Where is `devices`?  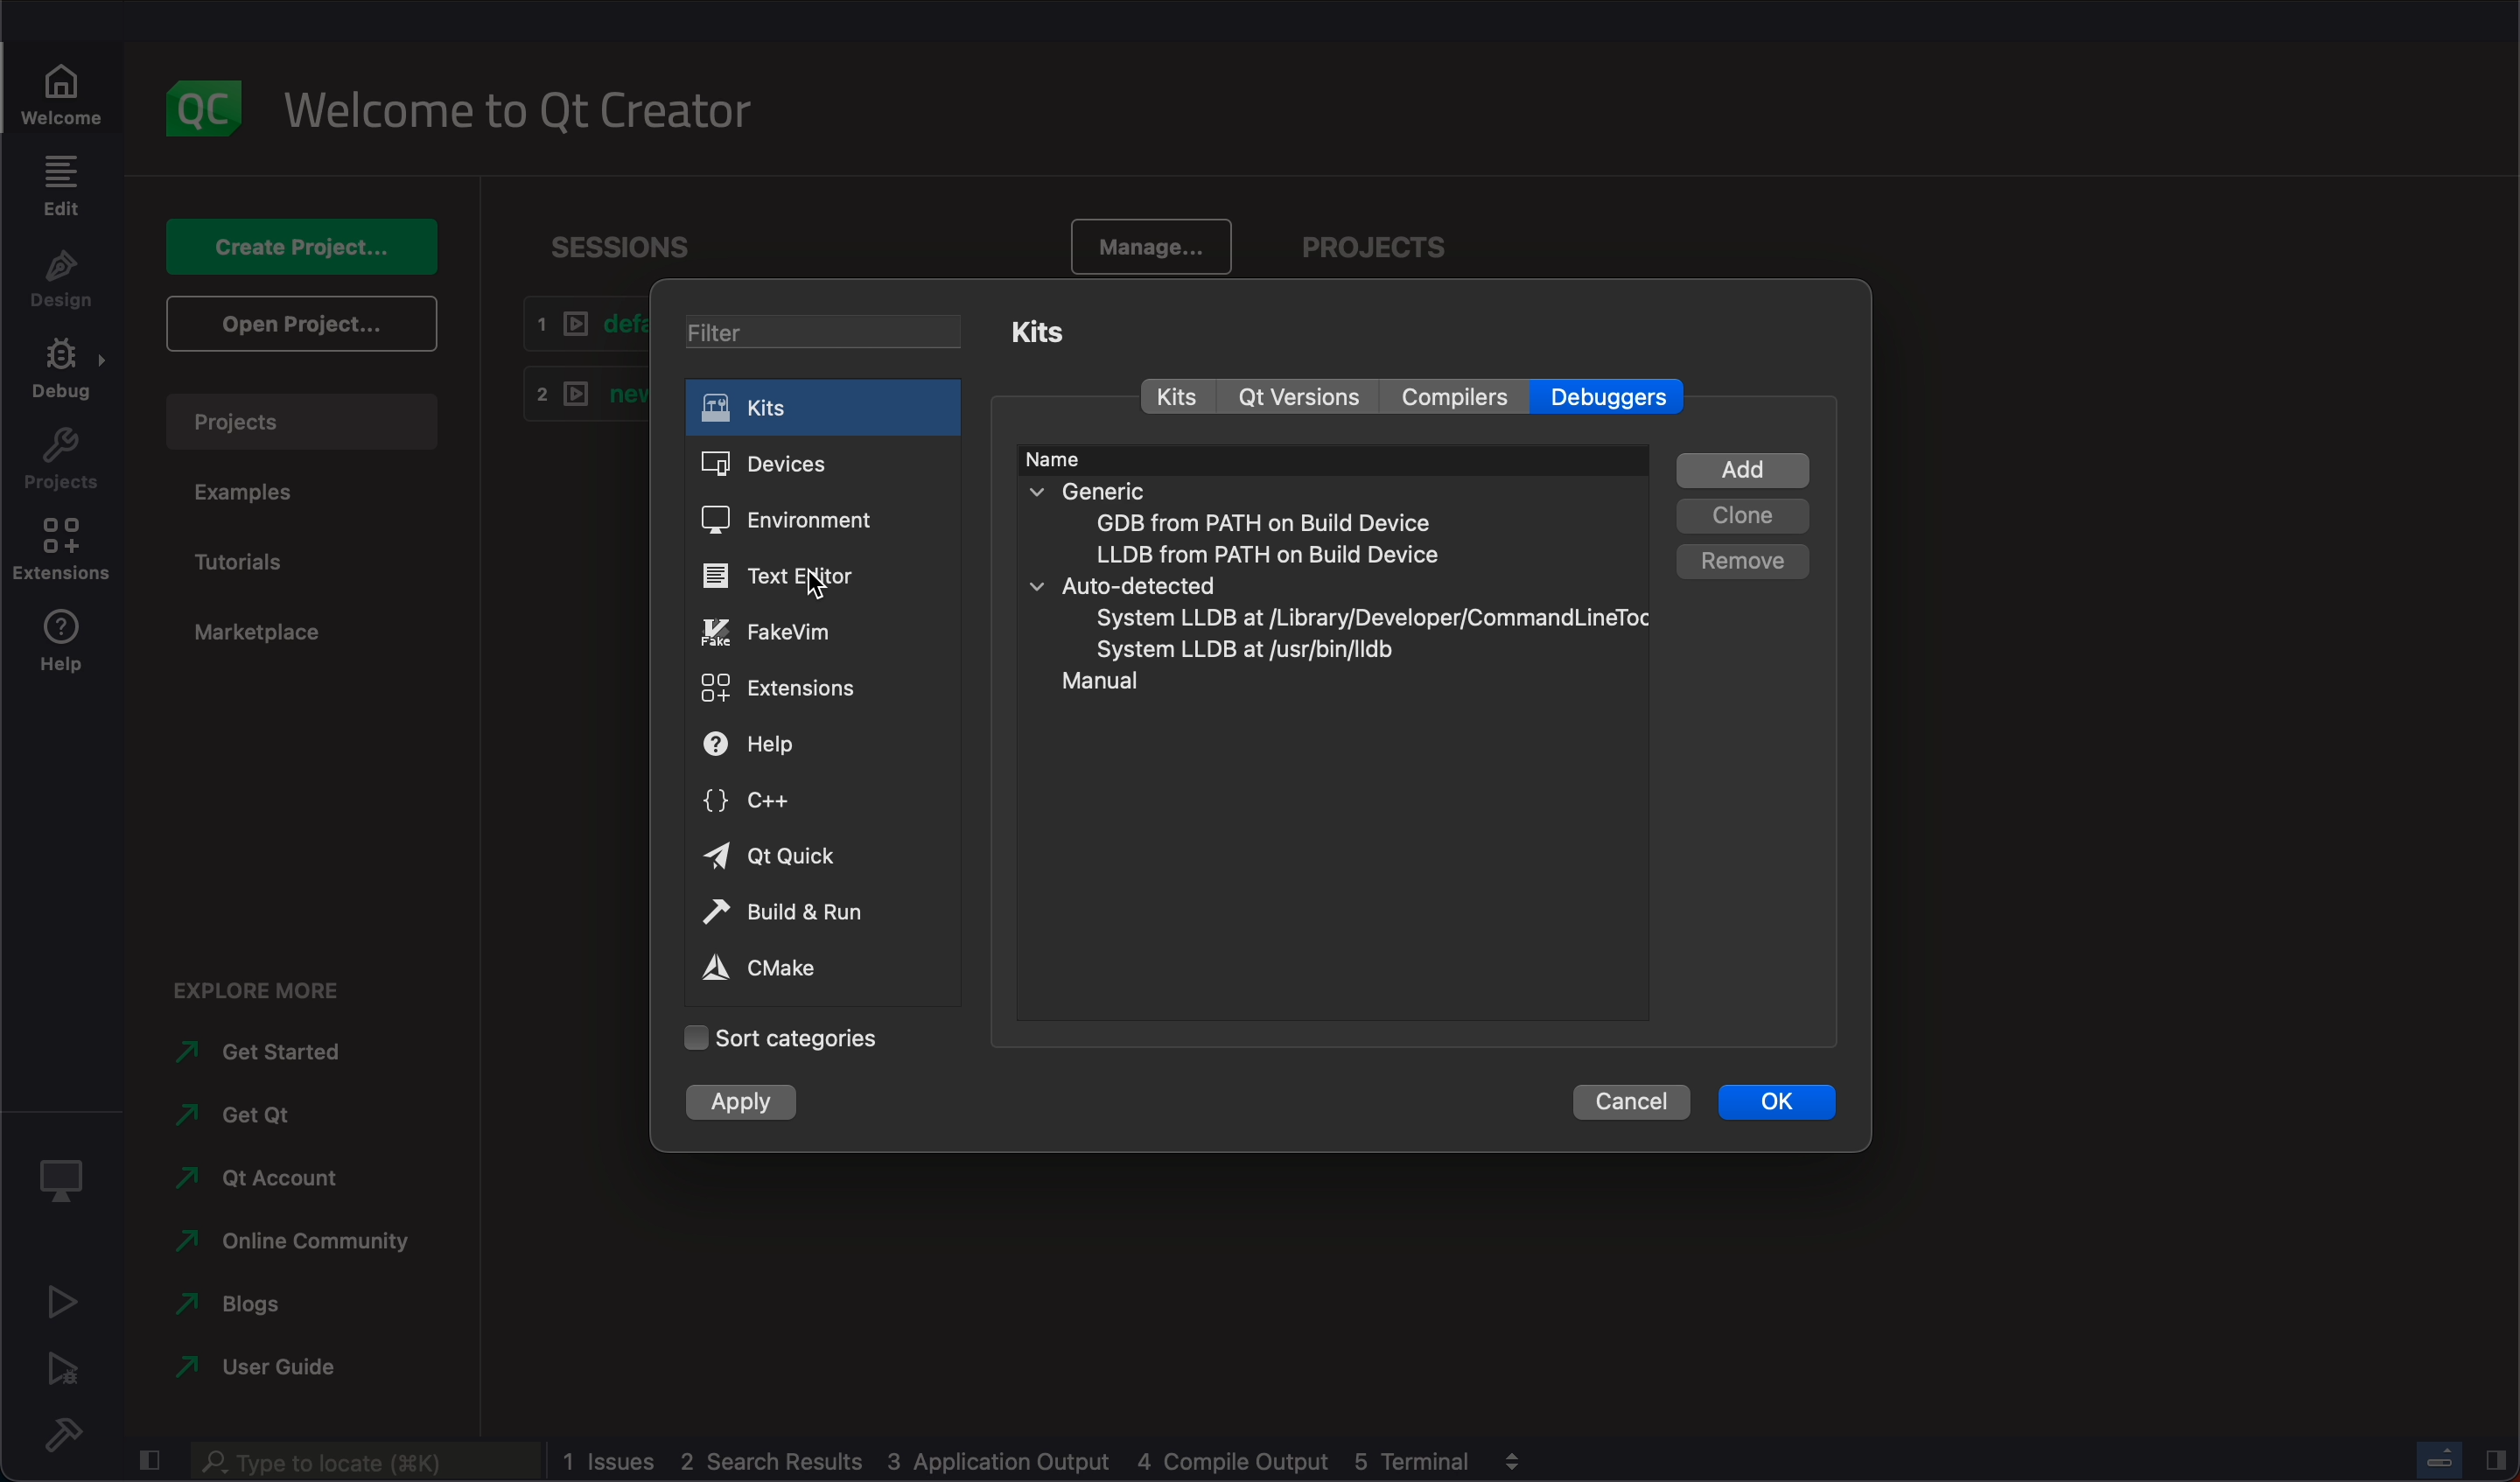
devices is located at coordinates (823, 465).